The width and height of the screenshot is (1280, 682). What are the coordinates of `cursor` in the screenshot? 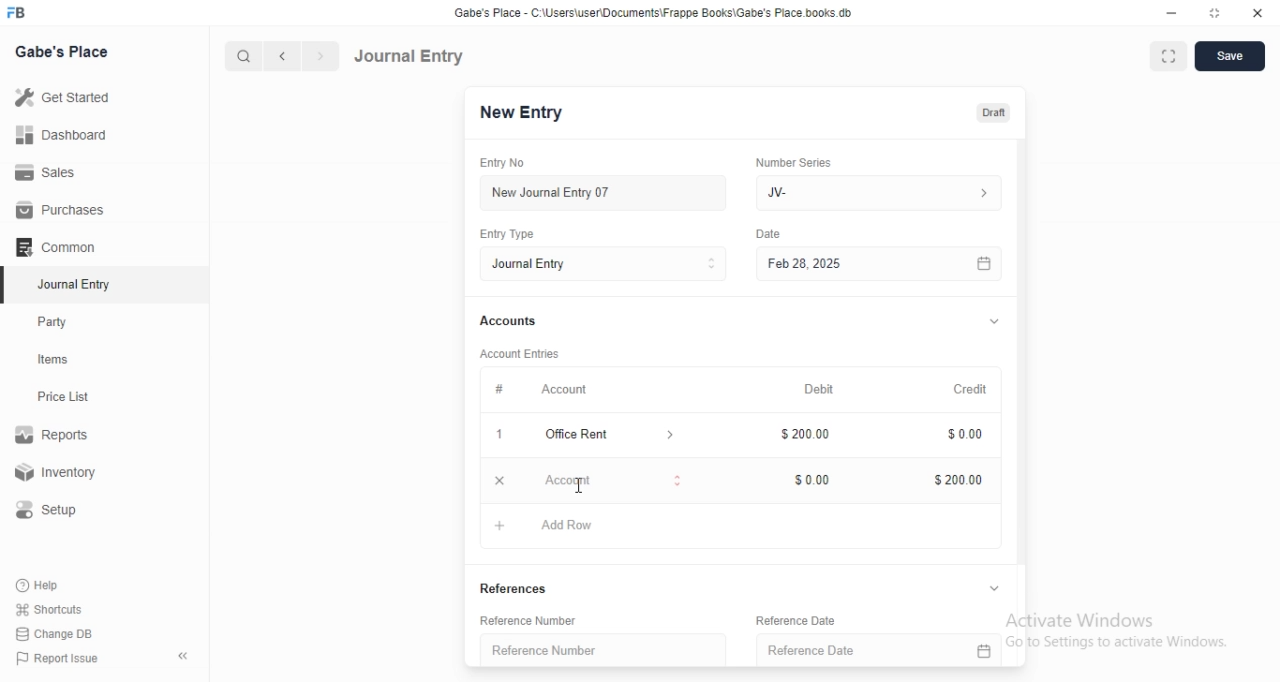 It's located at (581, 497).